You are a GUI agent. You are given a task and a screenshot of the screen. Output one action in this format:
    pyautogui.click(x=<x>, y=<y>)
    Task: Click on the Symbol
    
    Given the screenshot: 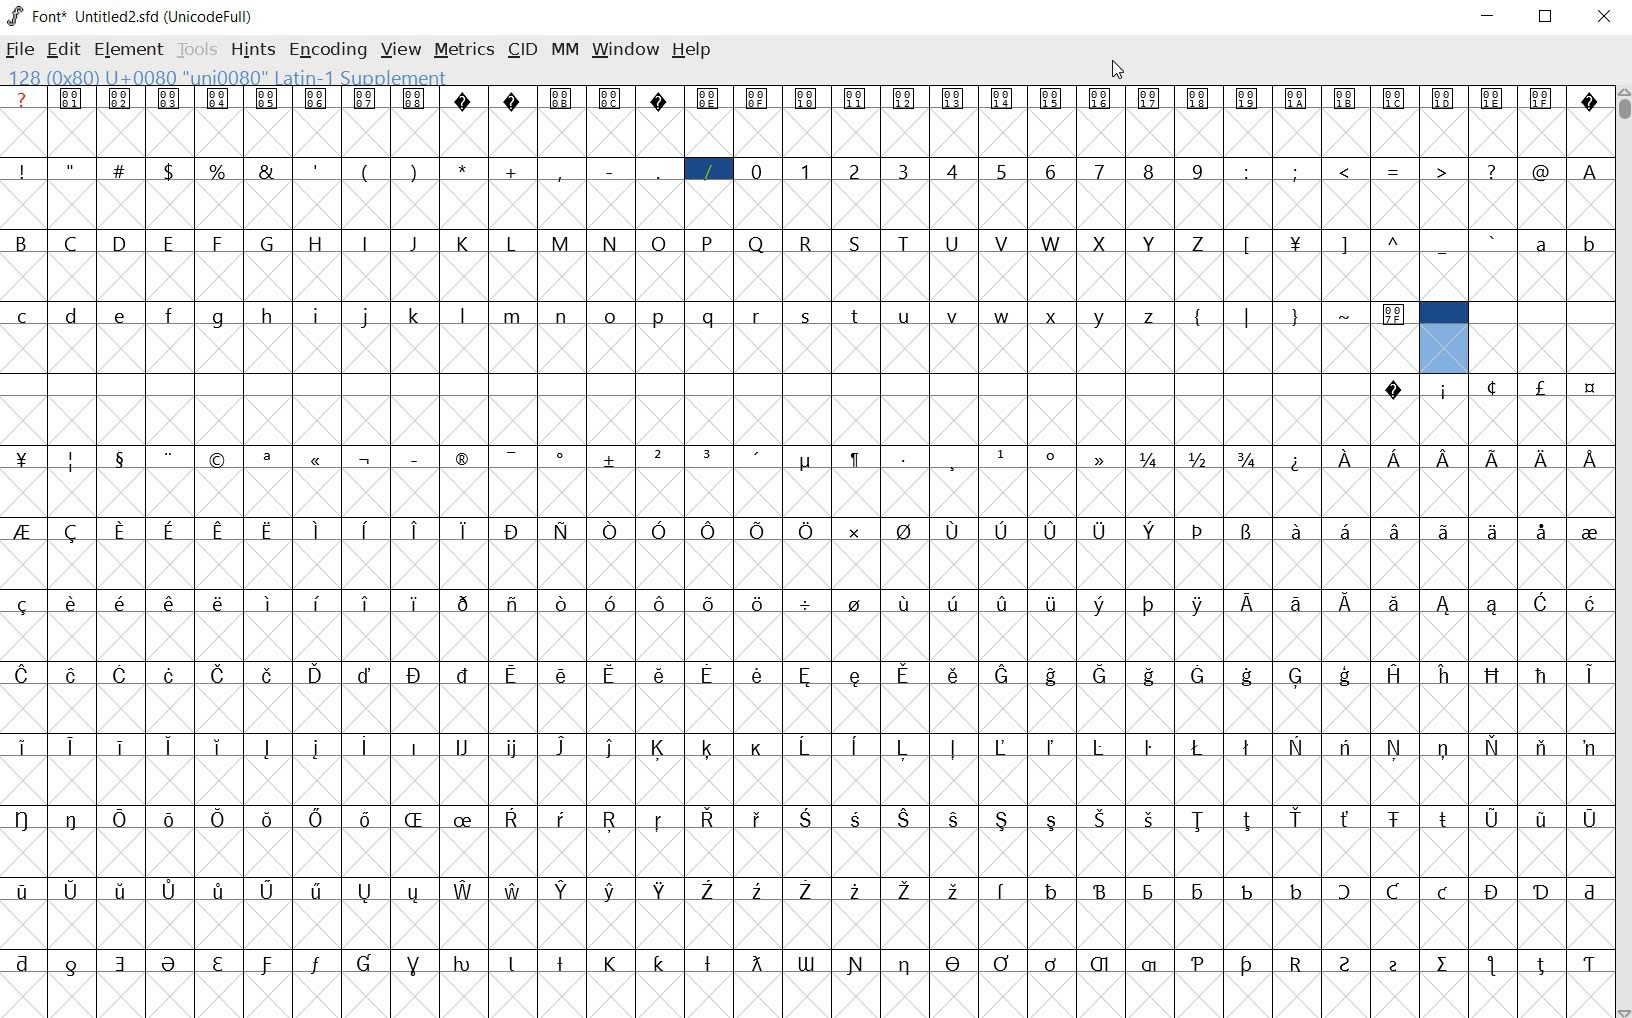 What is the action you would take?
    pyautogui.click(x=24, y=459)
    